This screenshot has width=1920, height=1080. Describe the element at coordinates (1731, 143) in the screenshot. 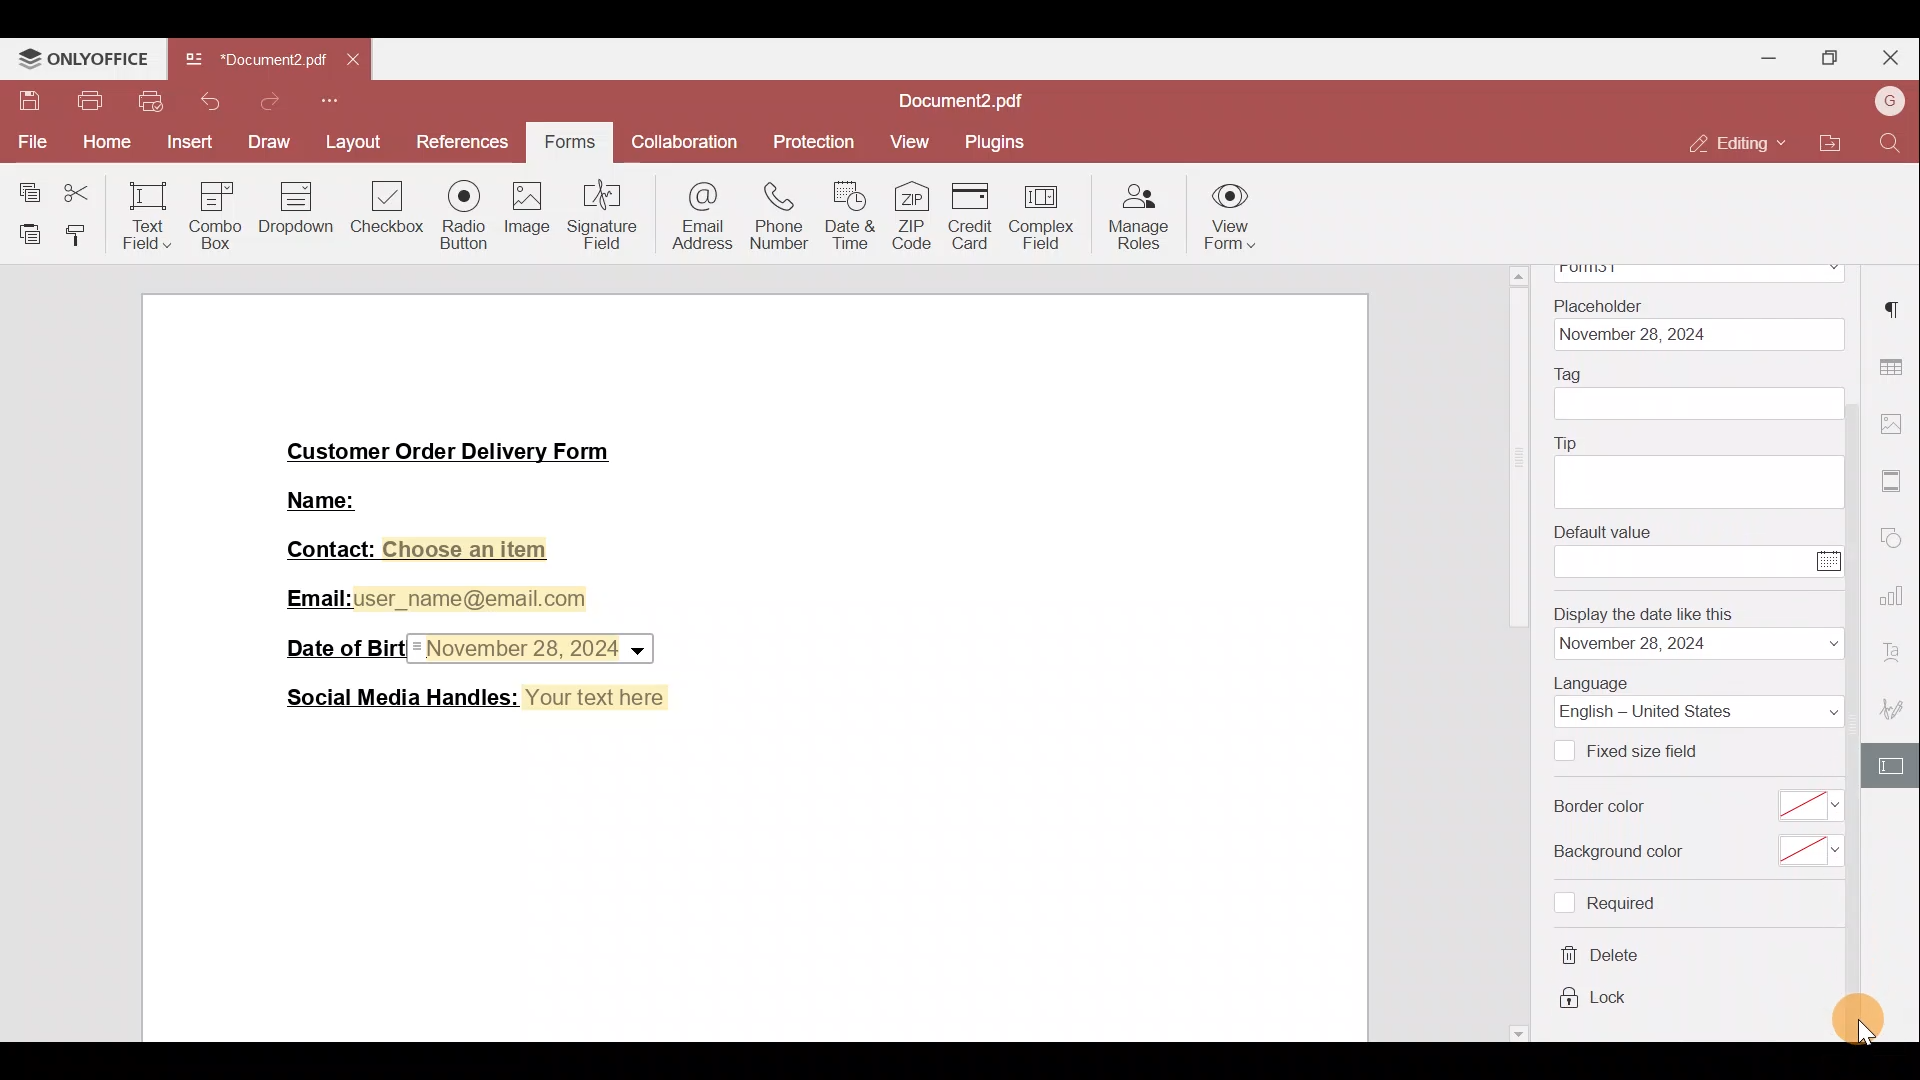

I see `Editing mode` at that location.